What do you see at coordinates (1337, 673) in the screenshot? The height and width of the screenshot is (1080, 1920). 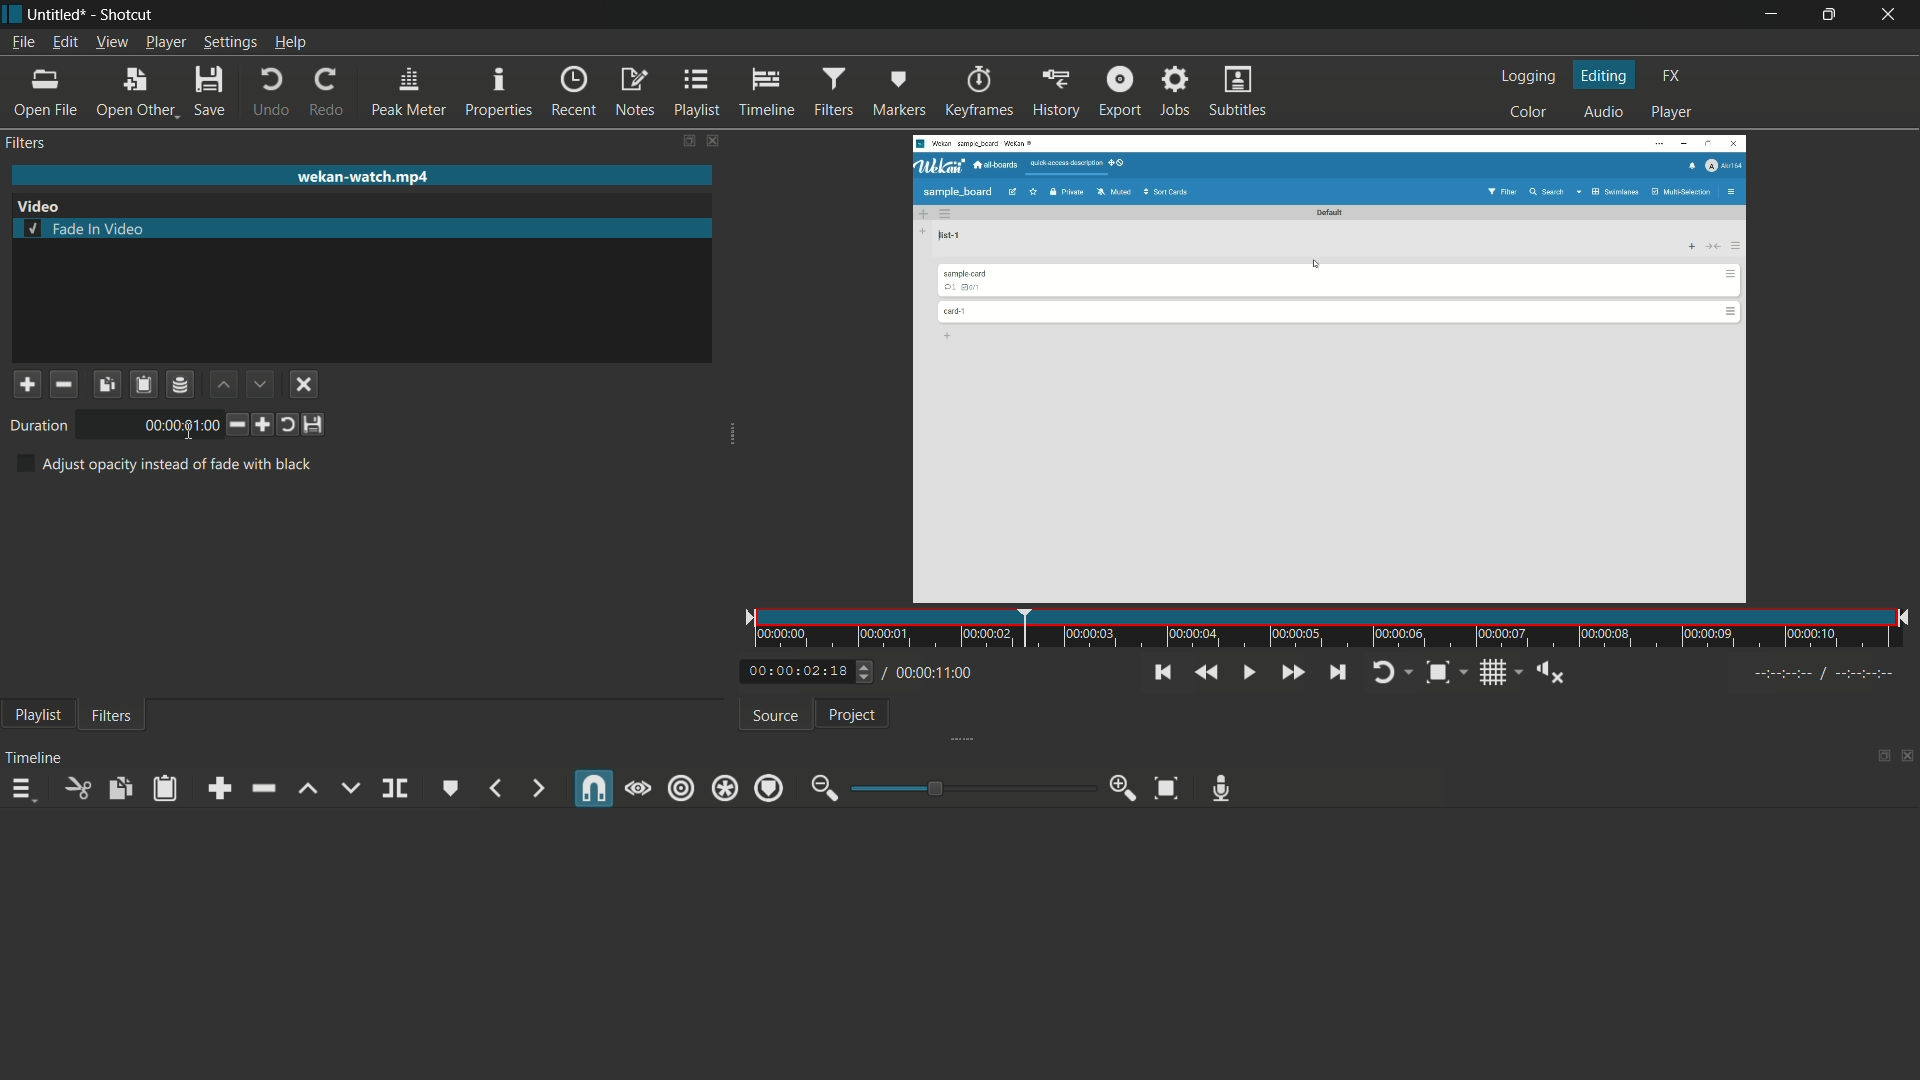 I see `skip to the next point` at bounding box center [1337, 673].